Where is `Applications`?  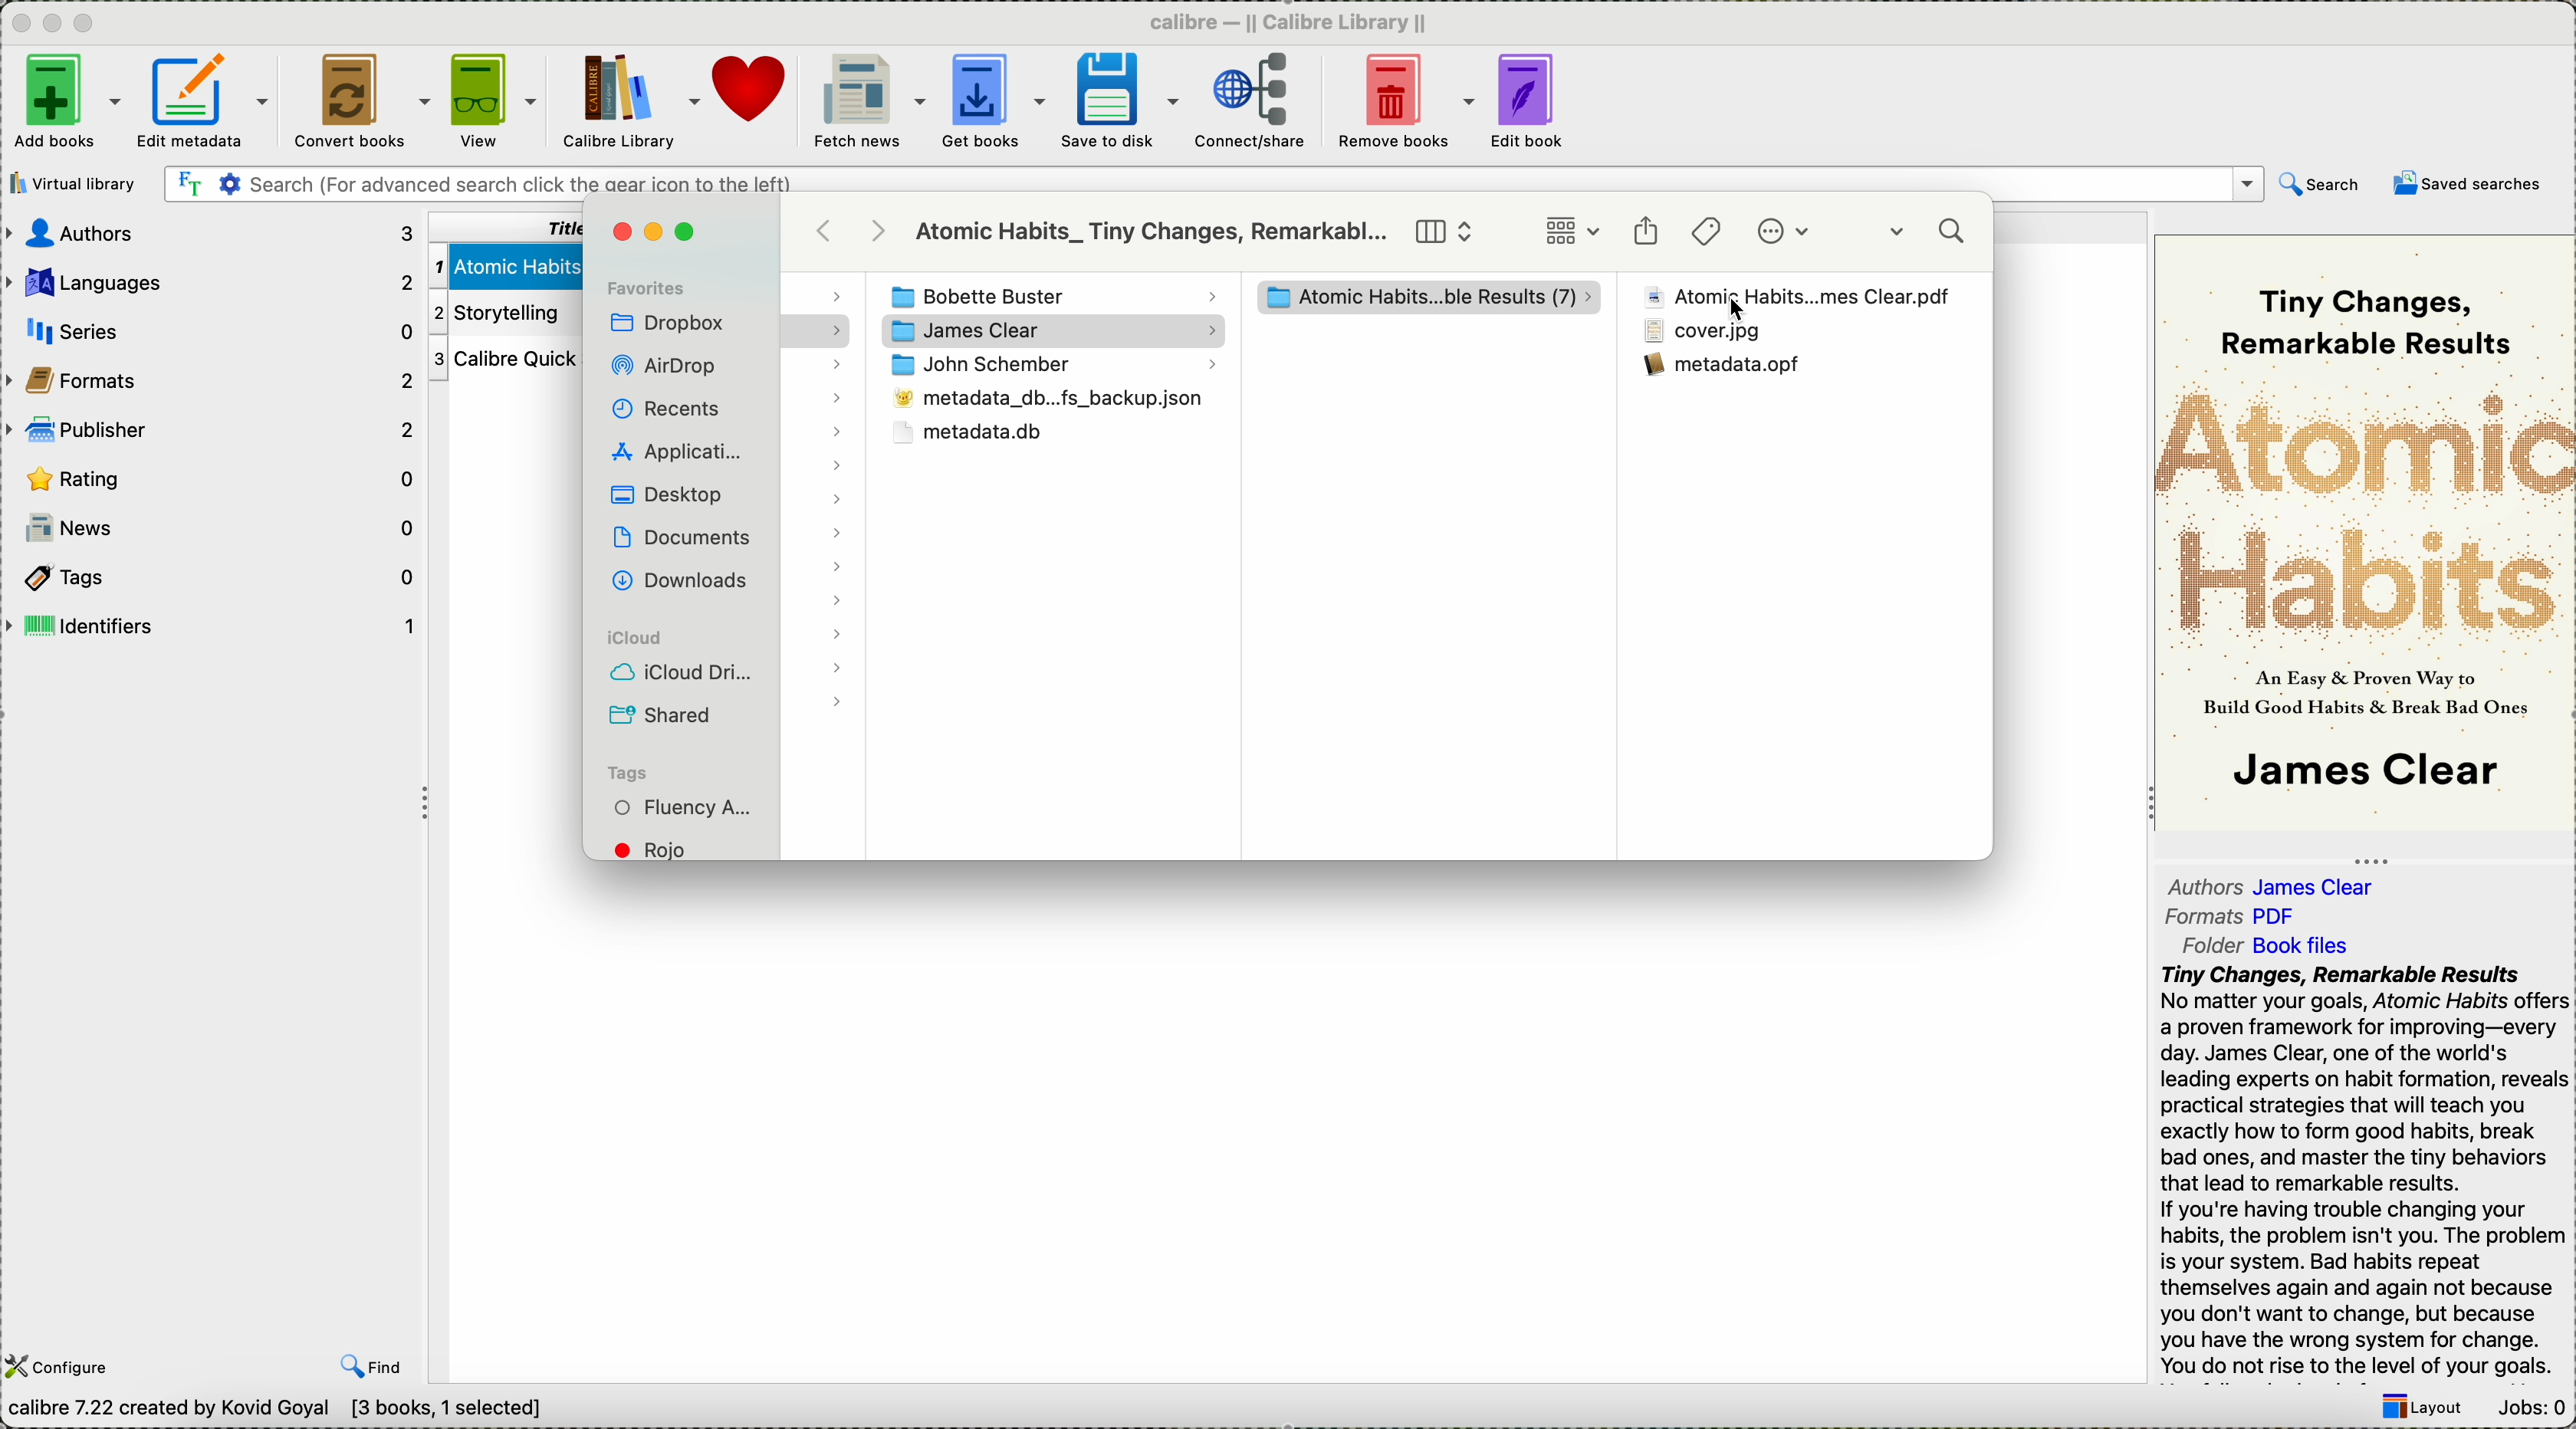
Applications is located at coordinates (674, 449).